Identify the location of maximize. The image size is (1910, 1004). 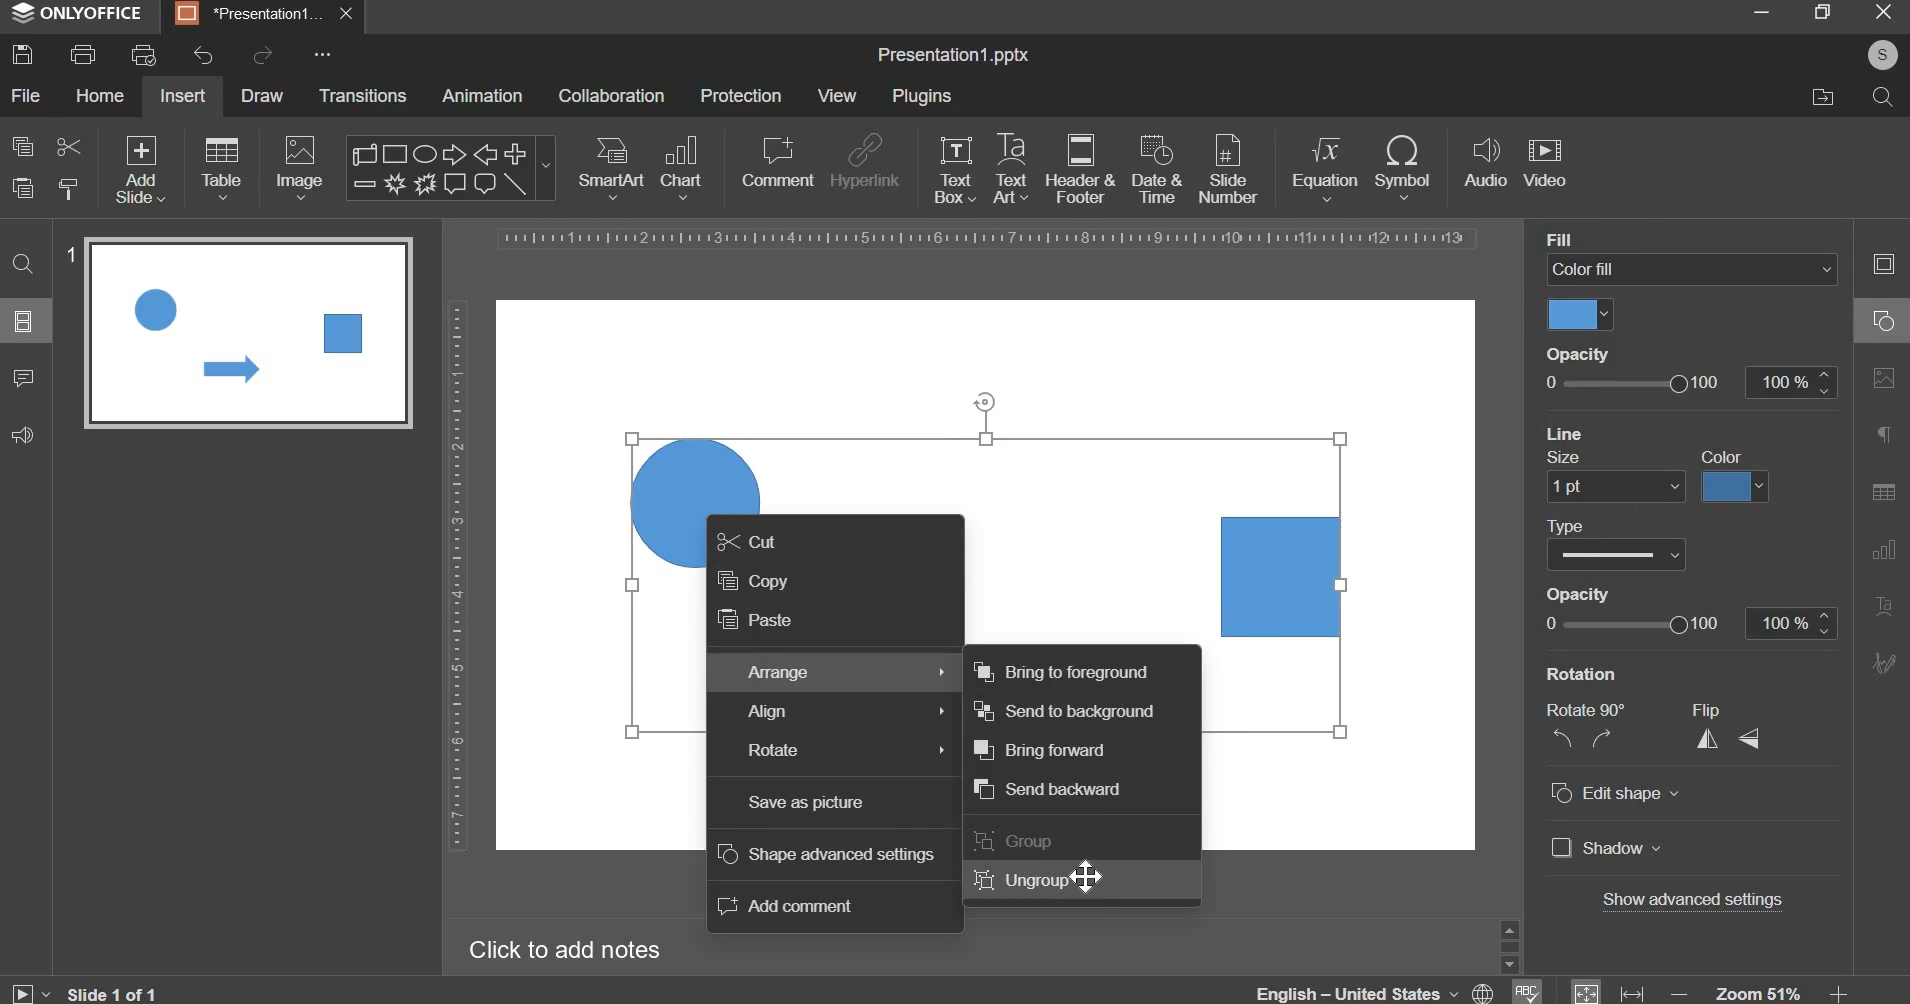
(1821, 11).